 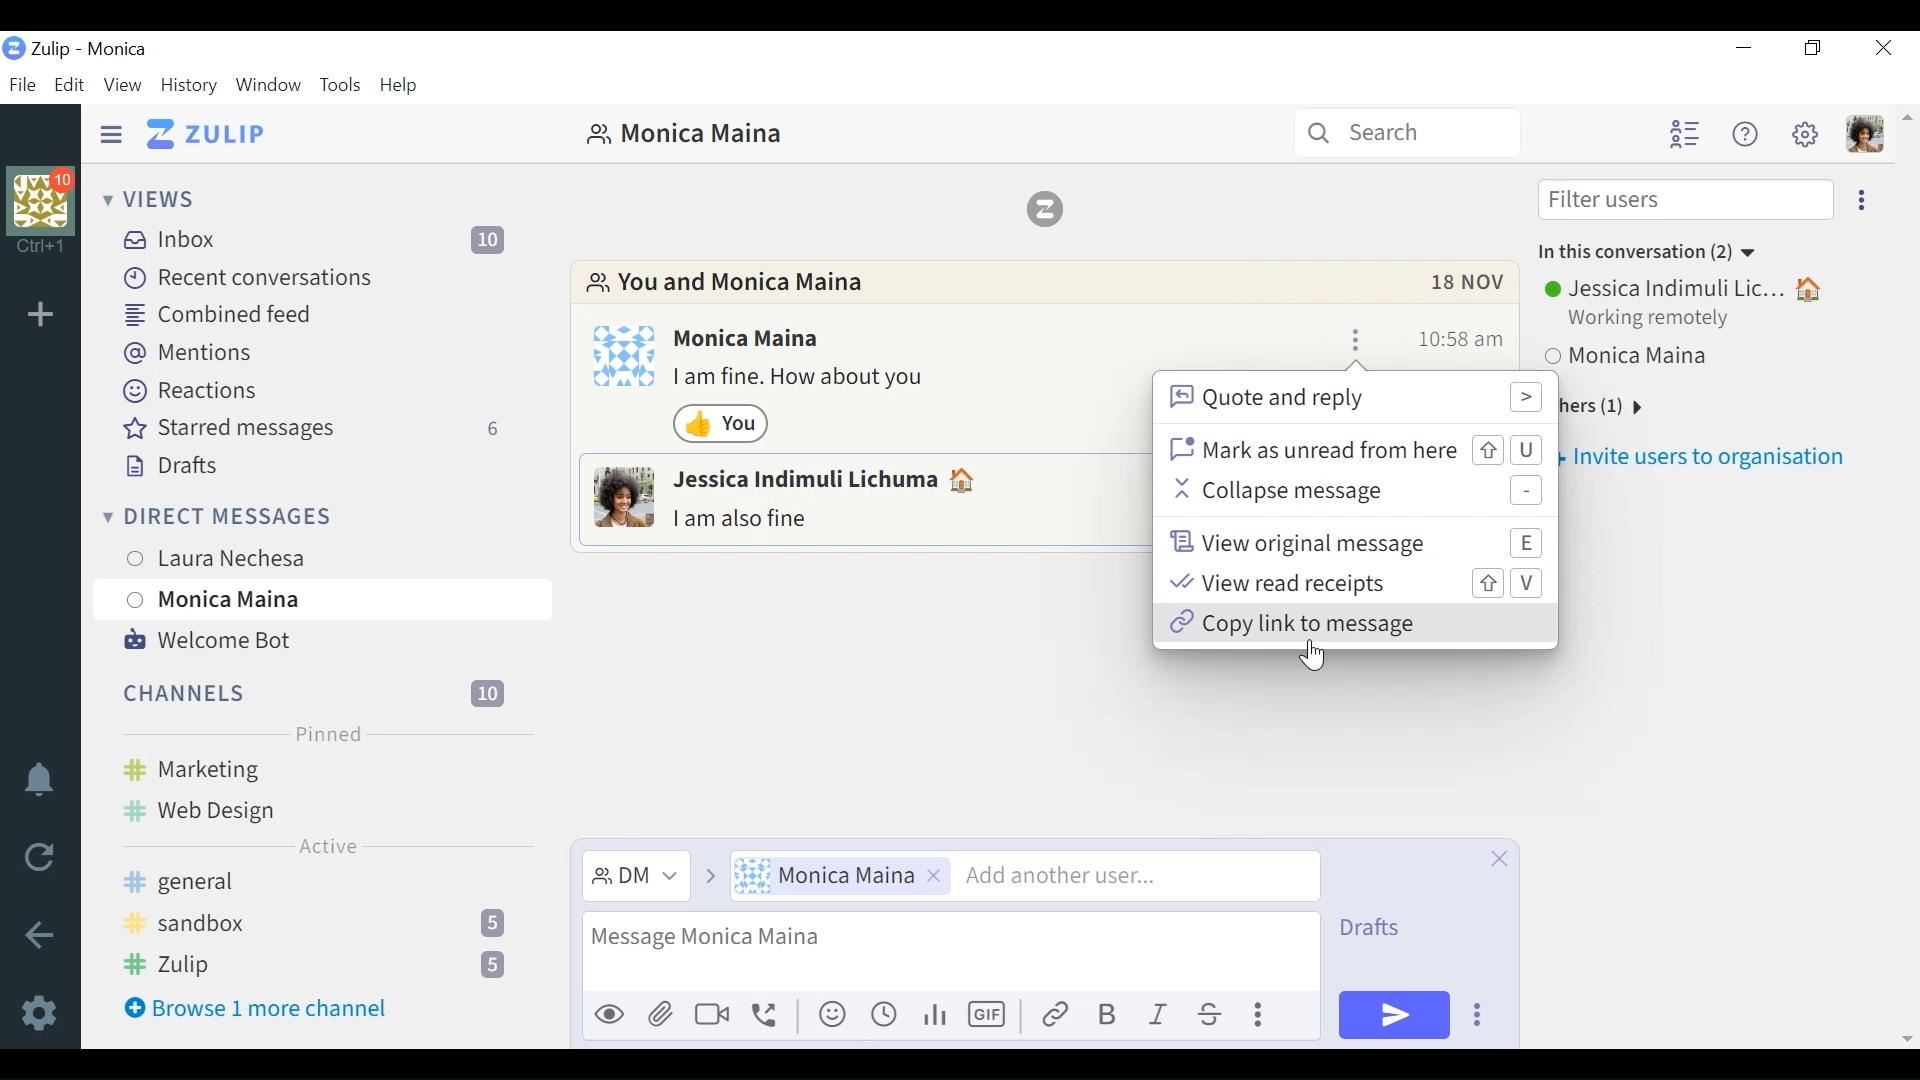 I want to click on analytics, so click(x=935, y=1016).